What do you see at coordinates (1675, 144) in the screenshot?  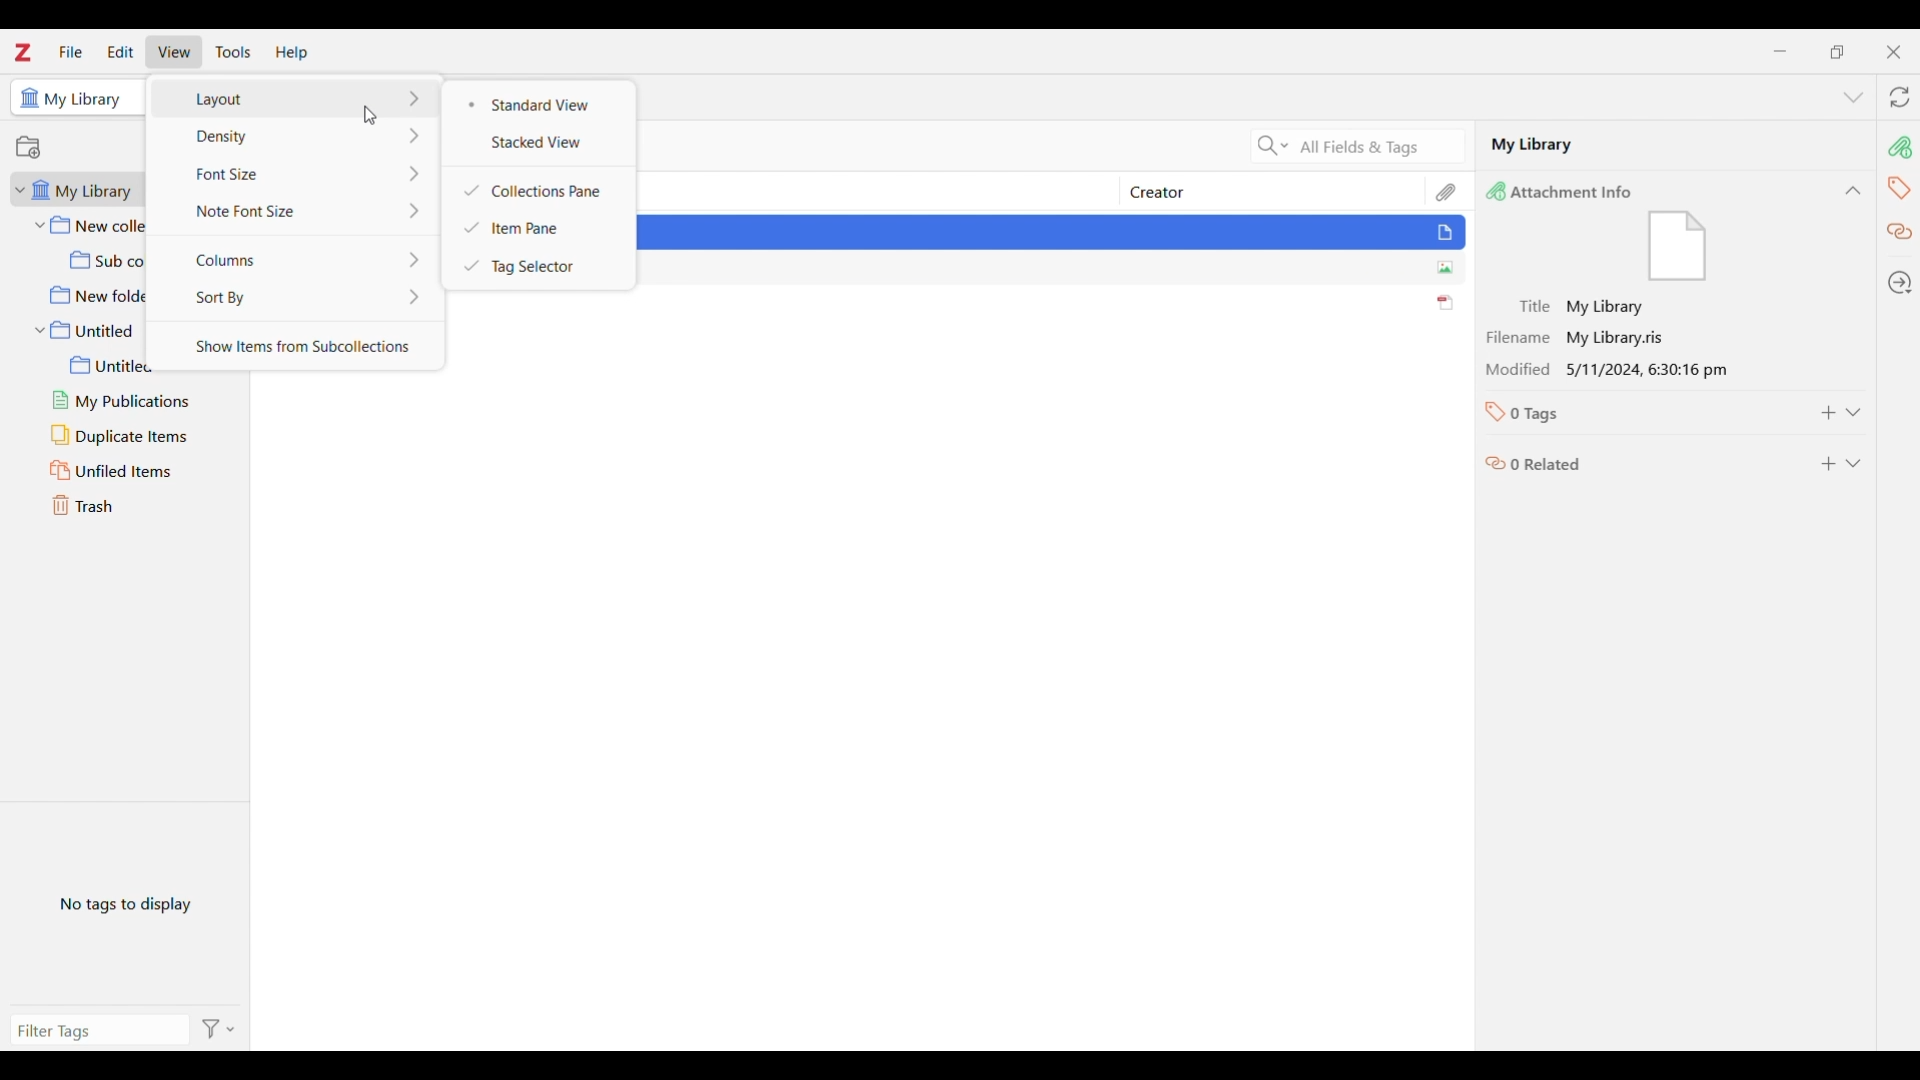 I see `Selected file` at bounding box center [1675, 144].